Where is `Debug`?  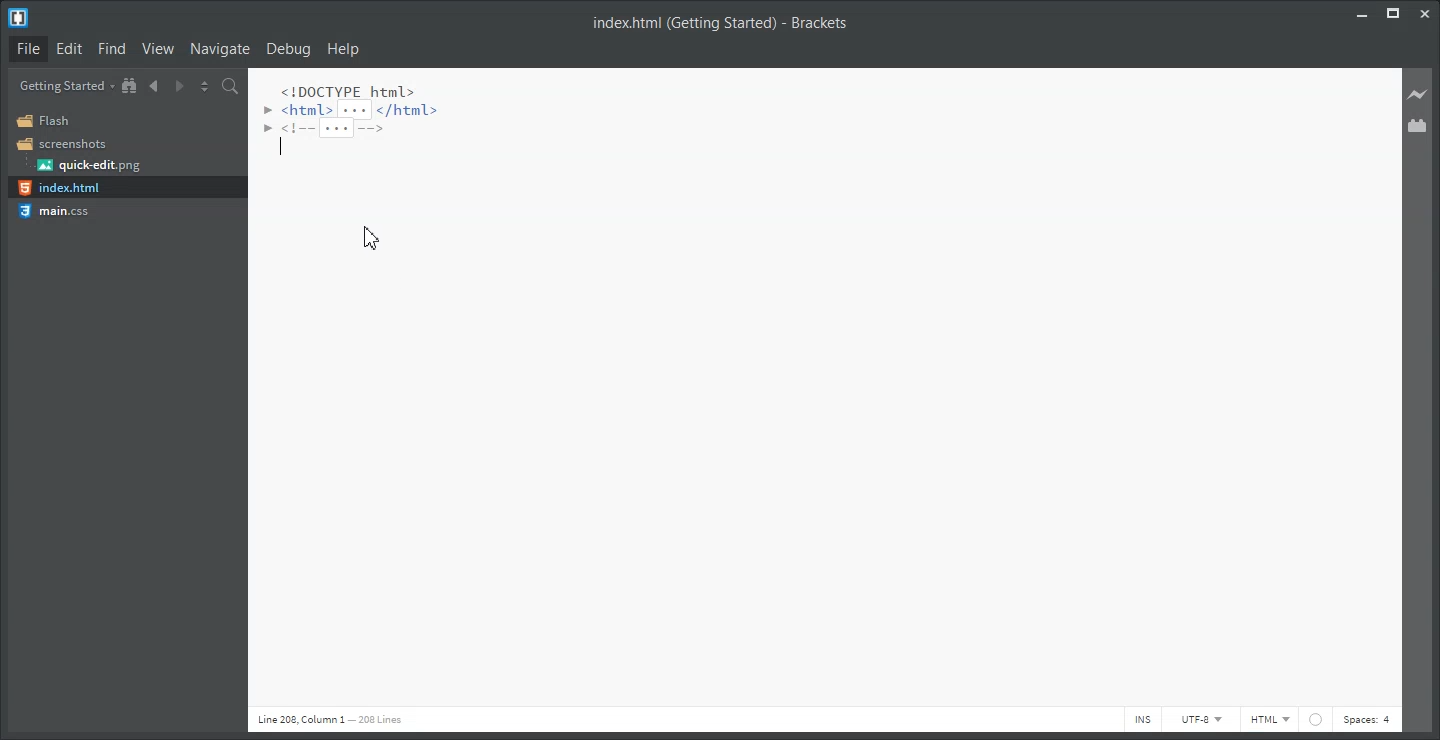
Debug is located at coordinates (288, 50).